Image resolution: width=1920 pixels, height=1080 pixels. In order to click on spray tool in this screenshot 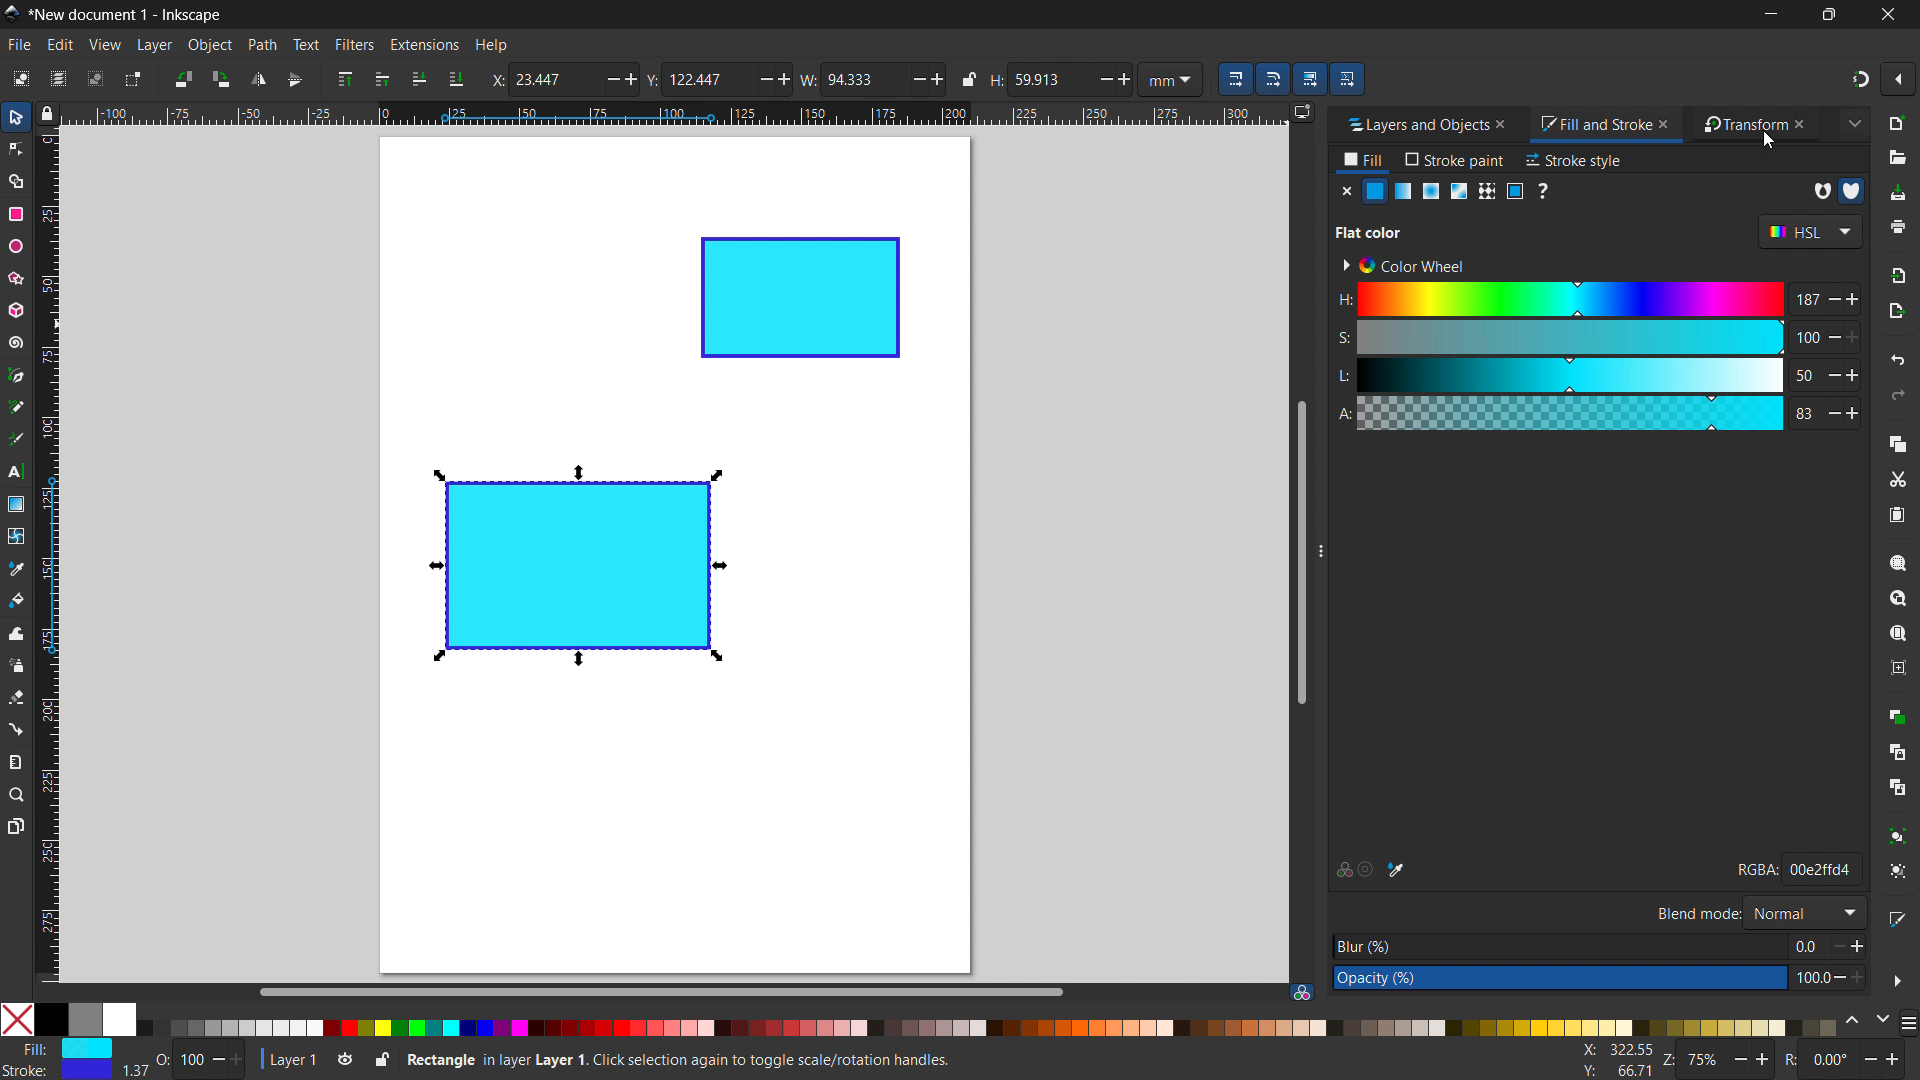, I will do `click(17, 665)`.